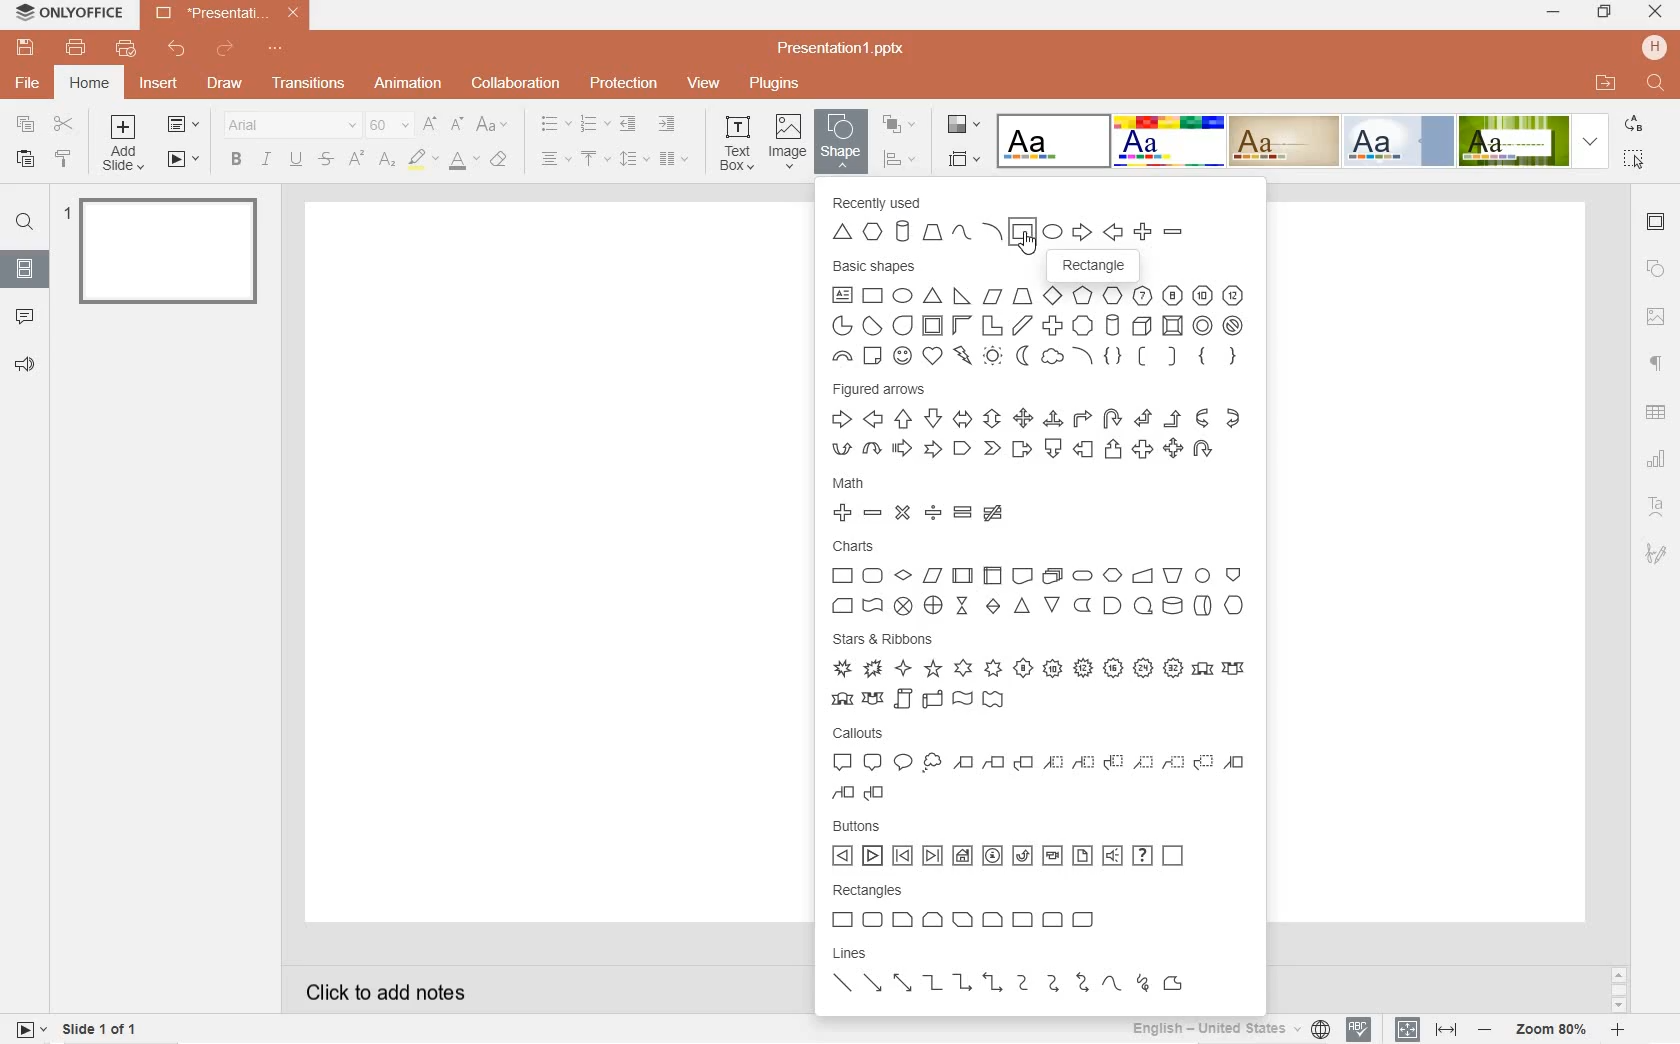 Image resolution: width=1680 pixels, height=1044 pixels. Describe the element at coordinates (902, 576) in the screenshot. I see `Decision` at that location.